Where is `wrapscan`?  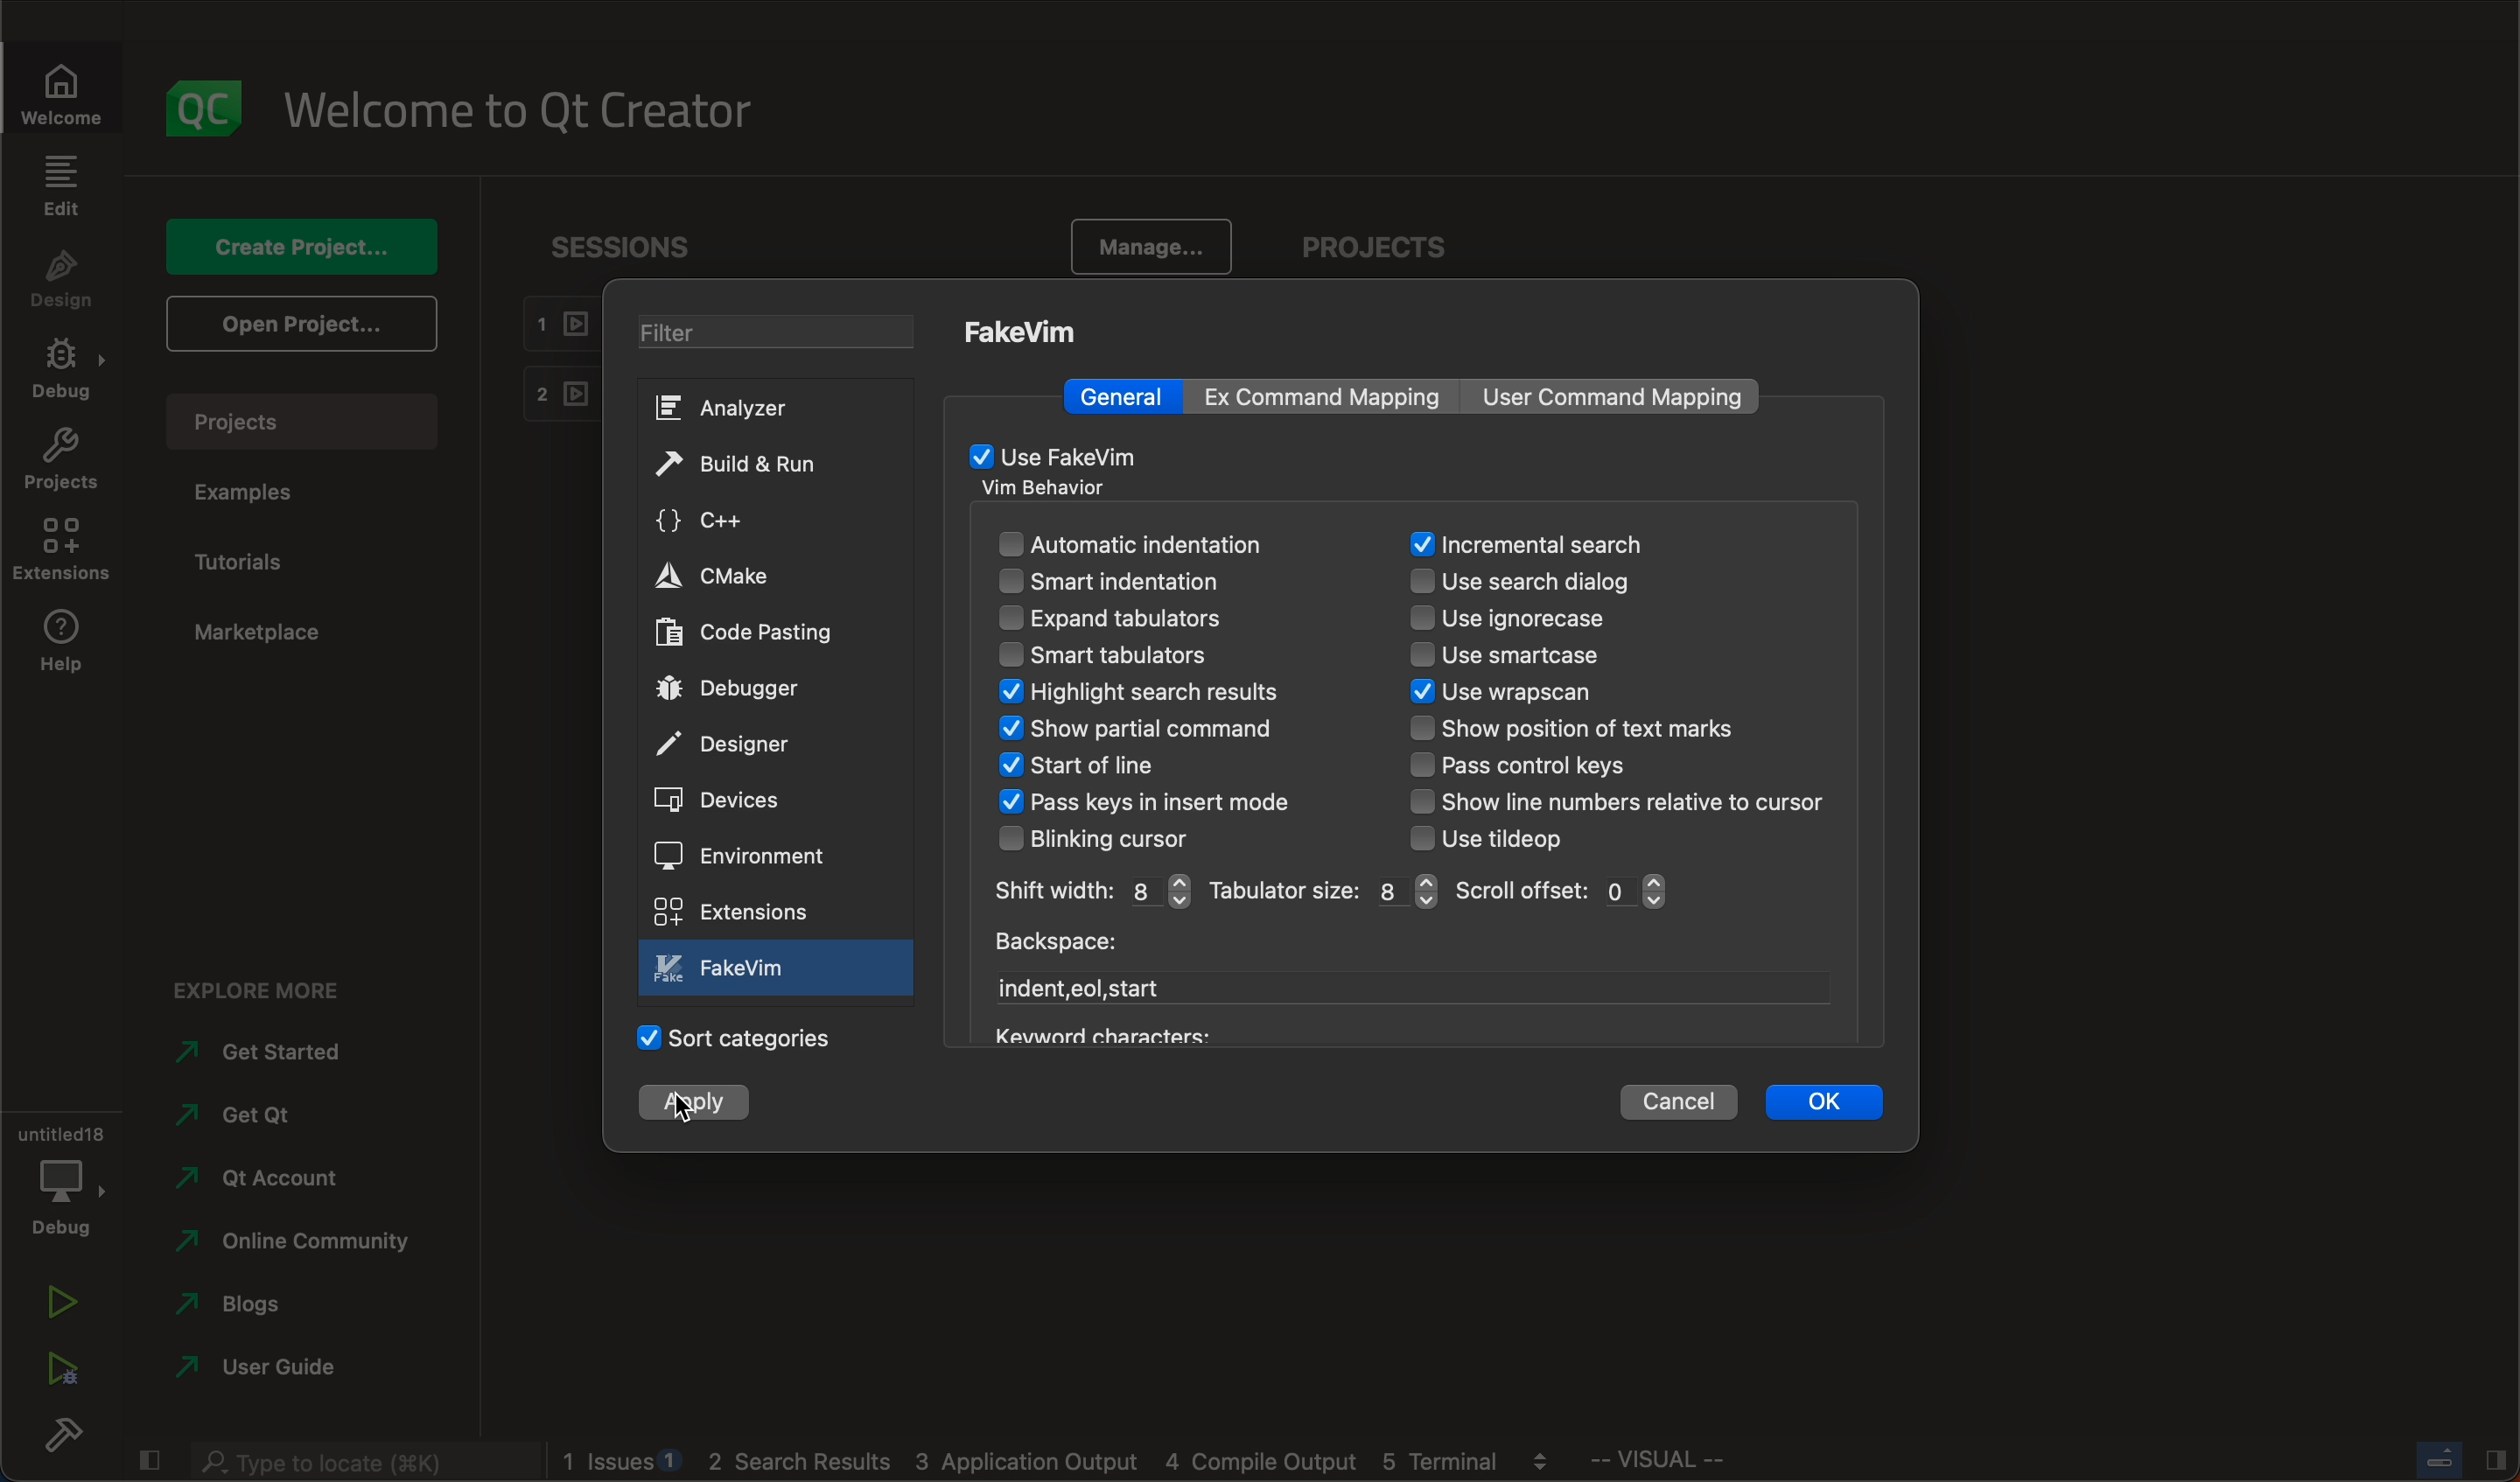 wrapscan is located at coordinates (1541, 694).